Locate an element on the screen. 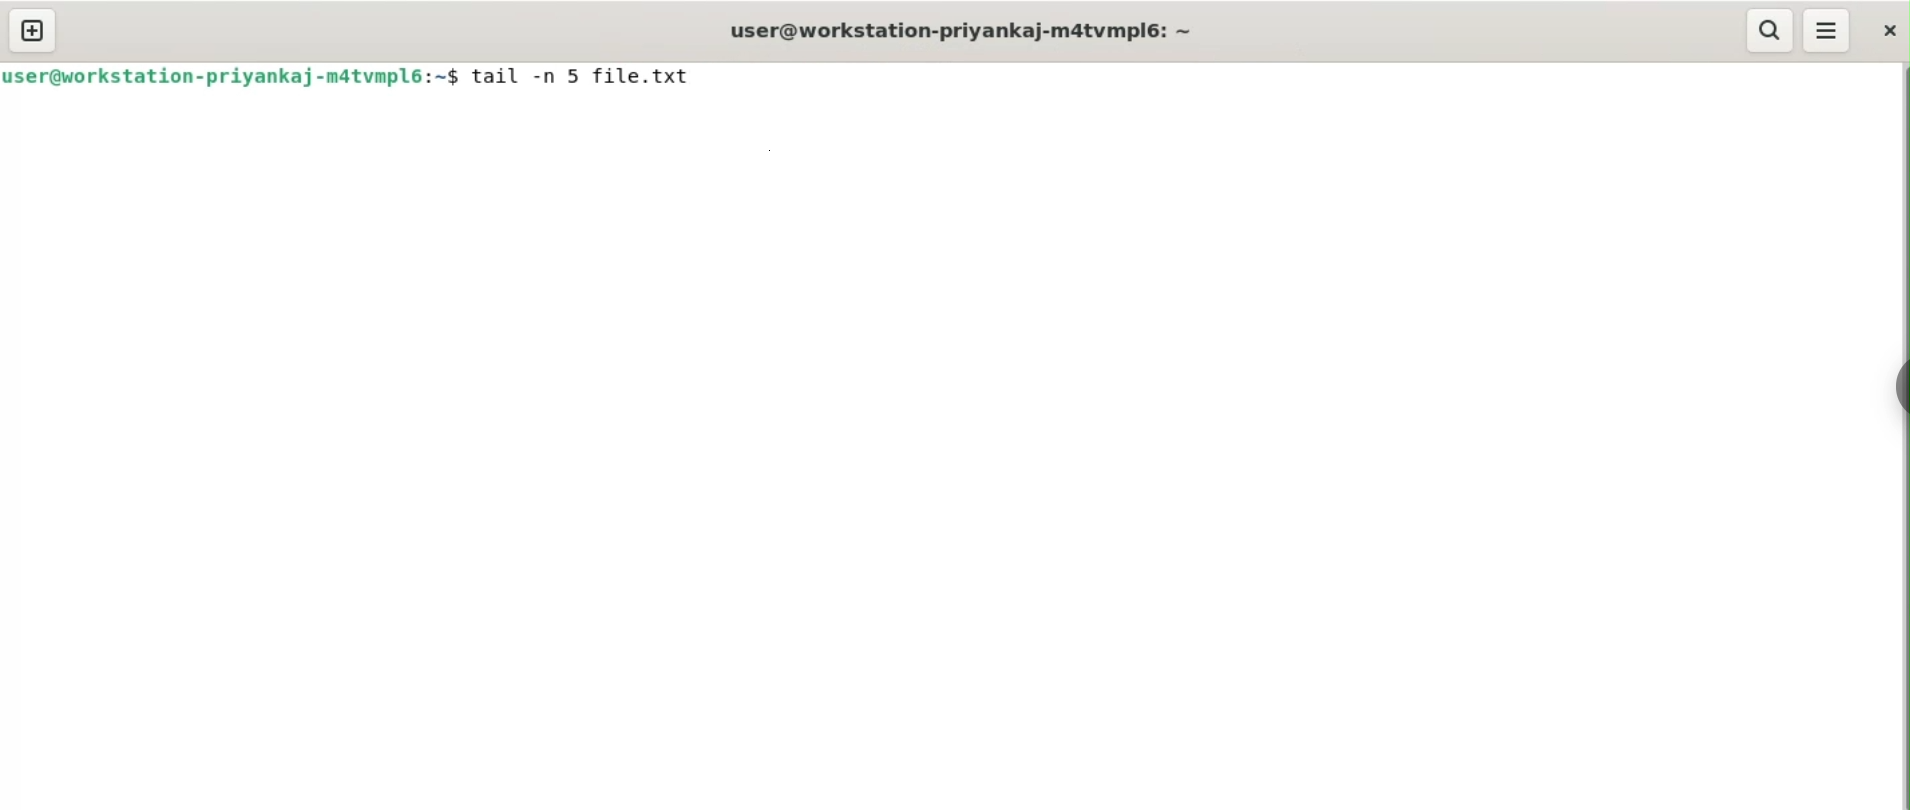 The width and height of the screenshot is (1910, 810). close is located at coordinates (1888, 32).